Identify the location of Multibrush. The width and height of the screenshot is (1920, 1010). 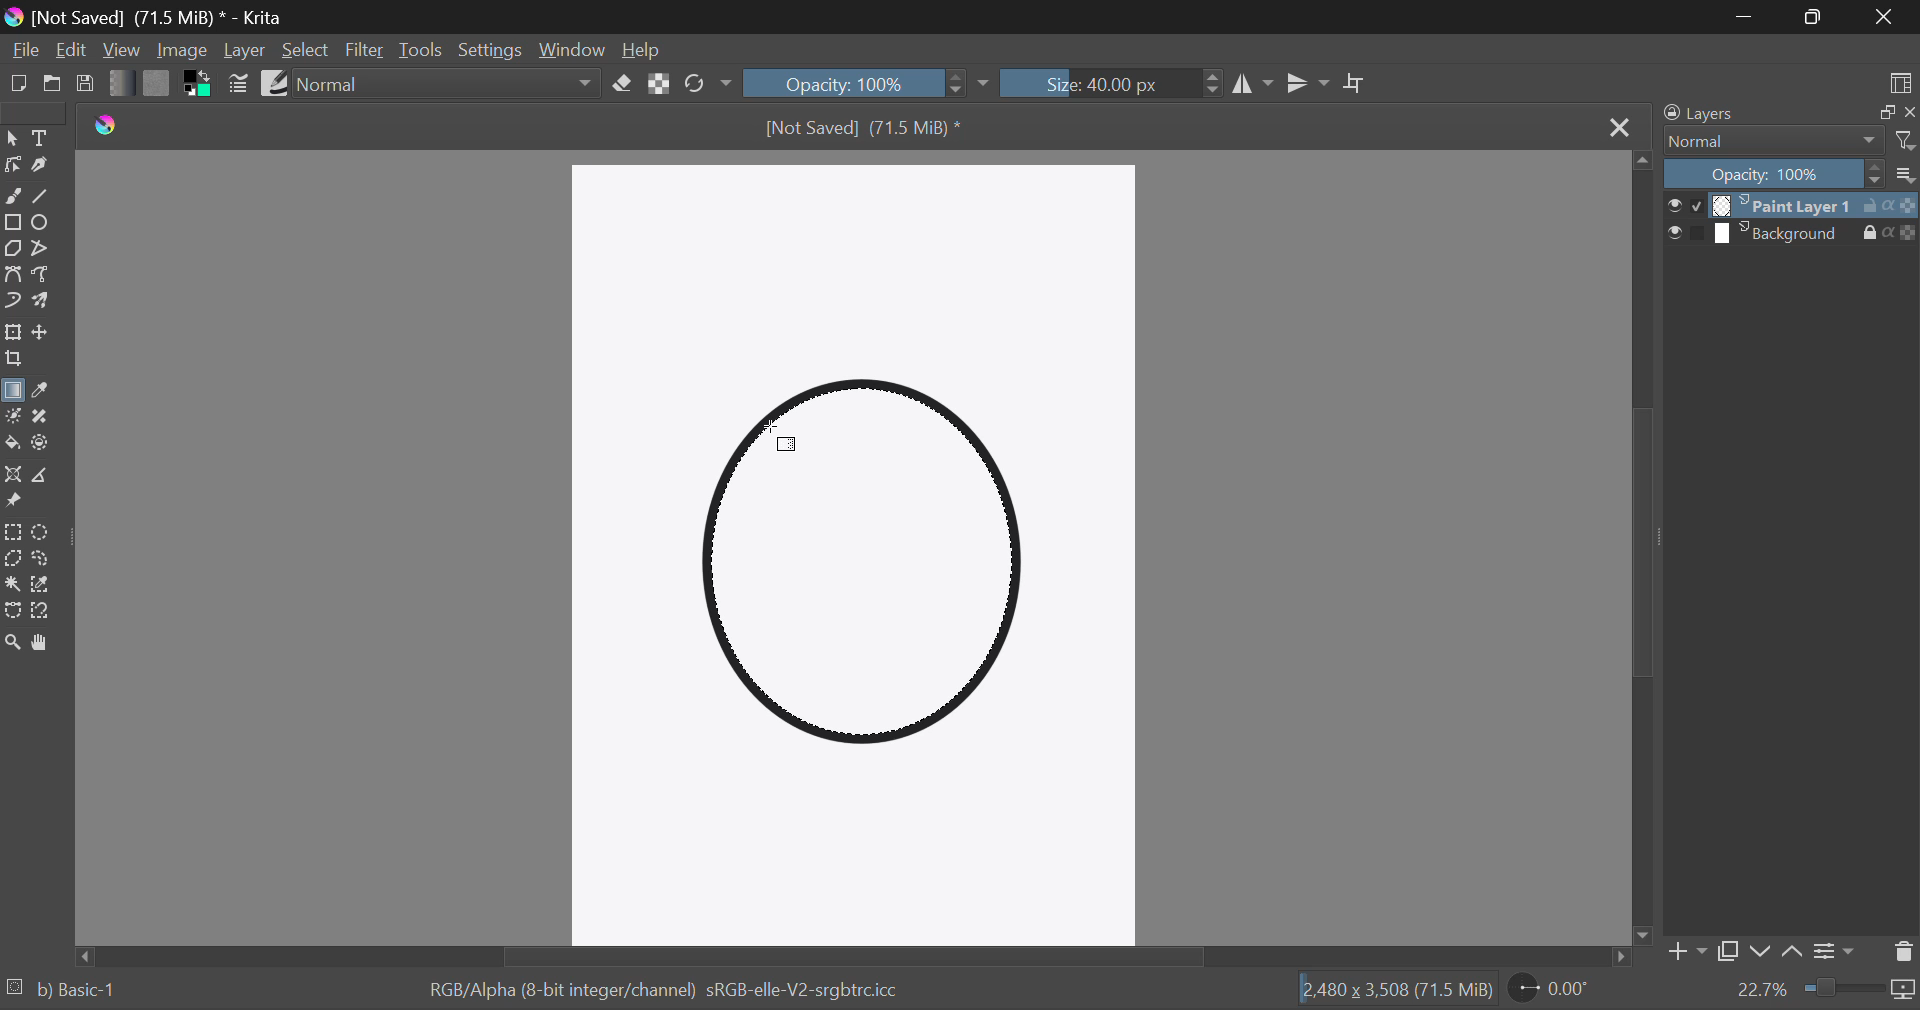
(43, 303).